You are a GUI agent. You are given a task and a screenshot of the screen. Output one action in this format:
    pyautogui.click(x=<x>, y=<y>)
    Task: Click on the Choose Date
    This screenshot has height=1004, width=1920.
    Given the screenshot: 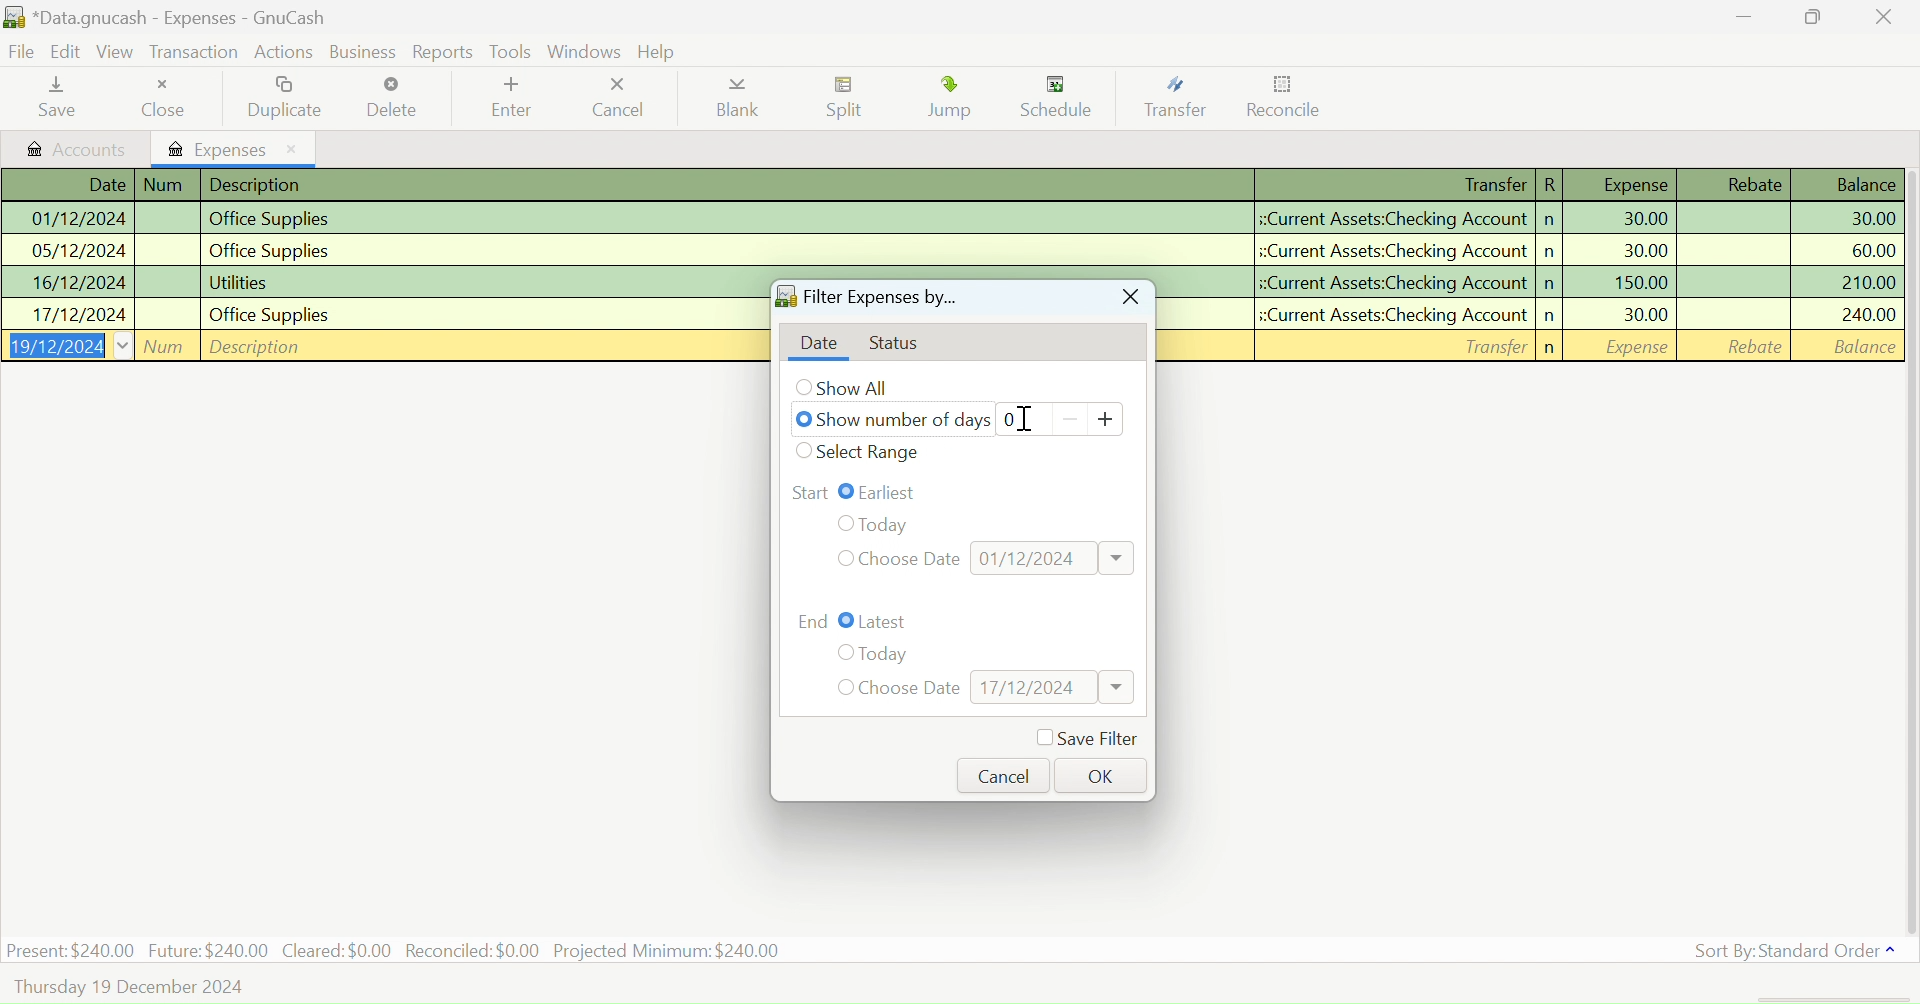 What is the action you would take?
    pyautogui.click(x=911, y=689)
    